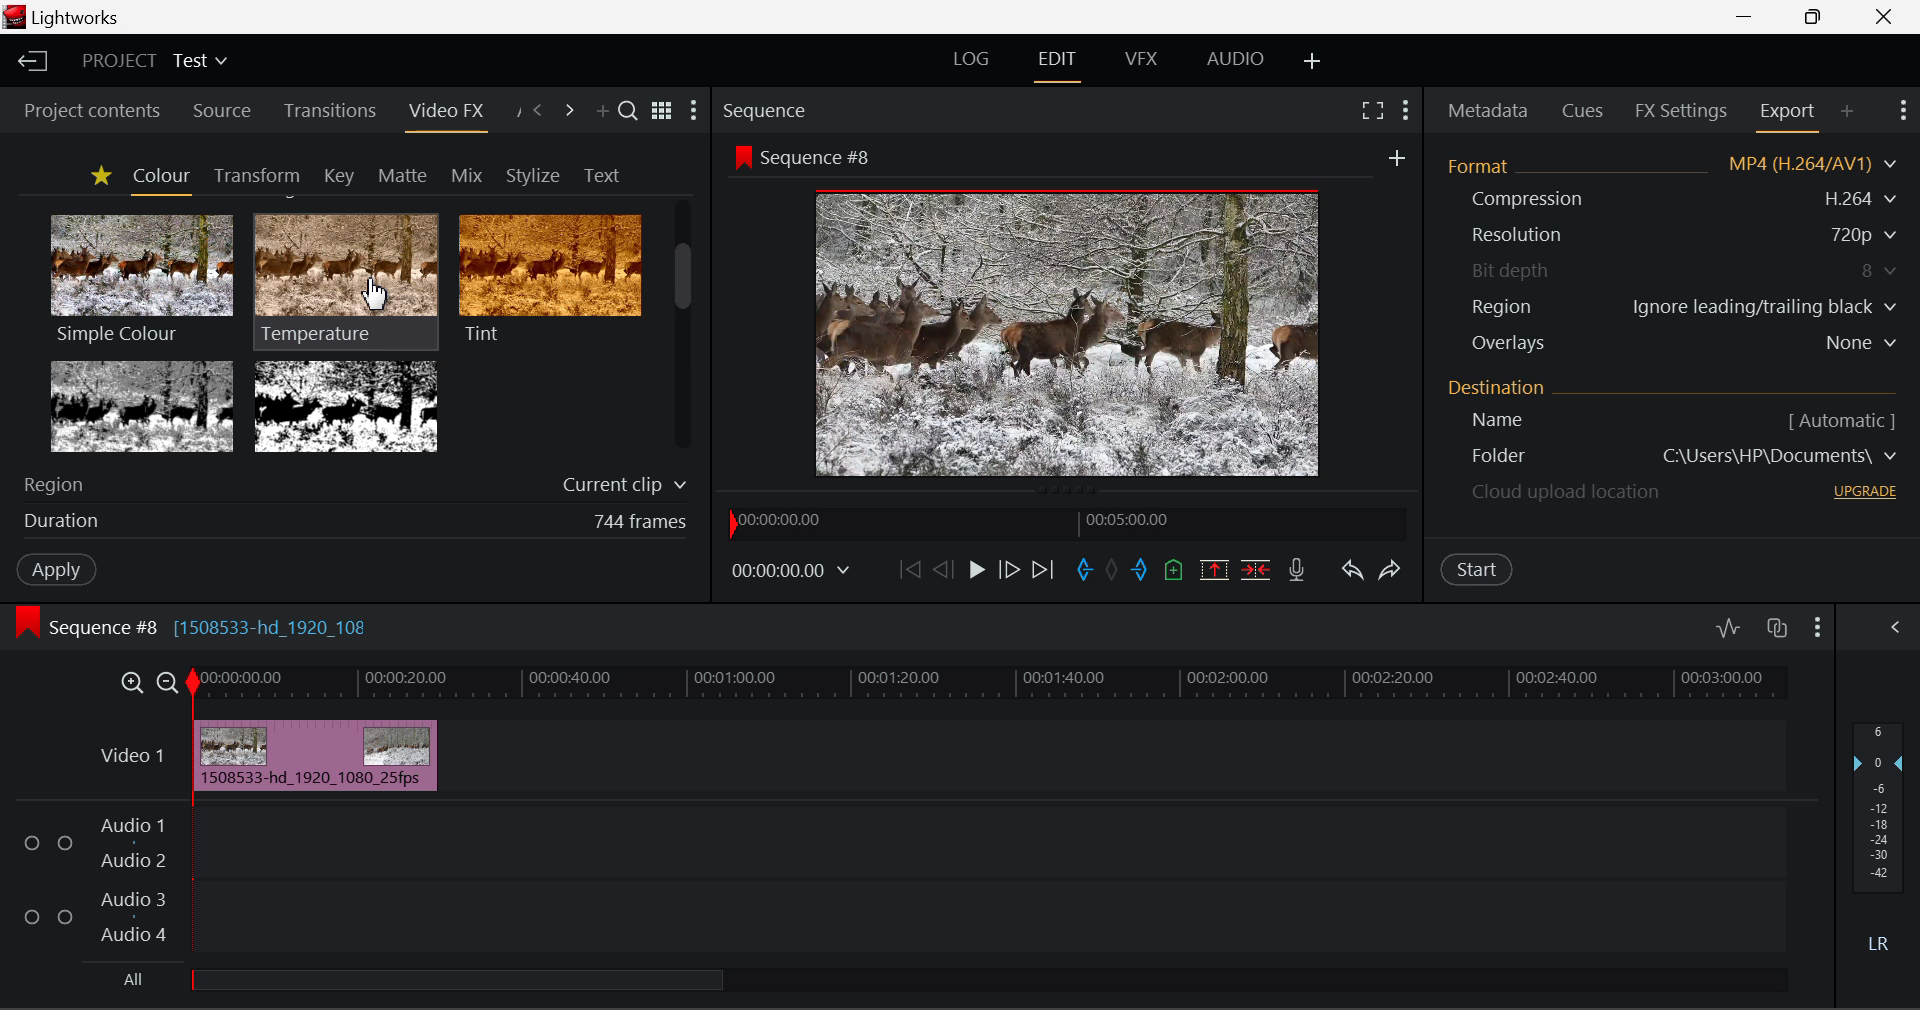  What do you see at coordinates (379, 298) in the screenshot?
I see `MOUSE_DOWN Cursor Position` at bounding box center [379, 298].